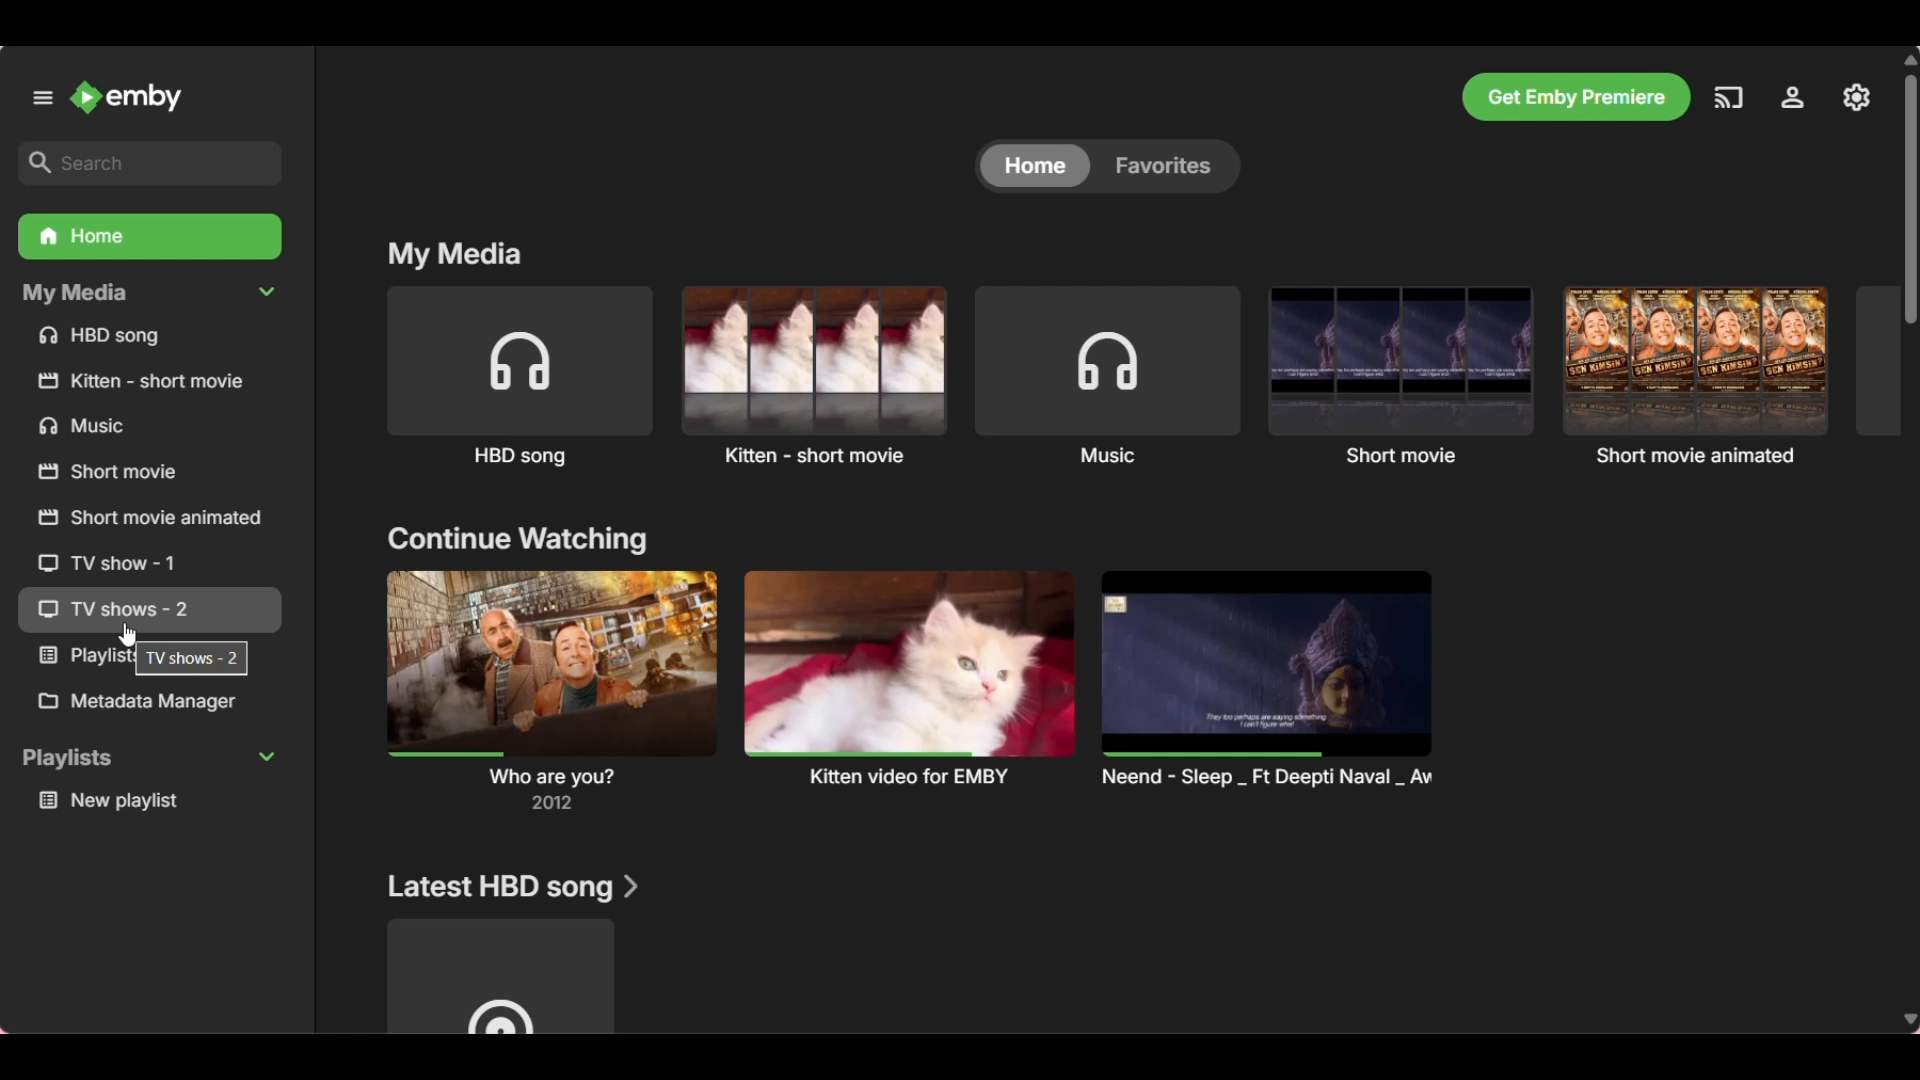 The height and width of the screenshot is (1080, 1920). What do you see at coordinates (1107, 166) in the screenshot?
I see `Toggle between Home and Favorites` at bounding box center [1107, 166].